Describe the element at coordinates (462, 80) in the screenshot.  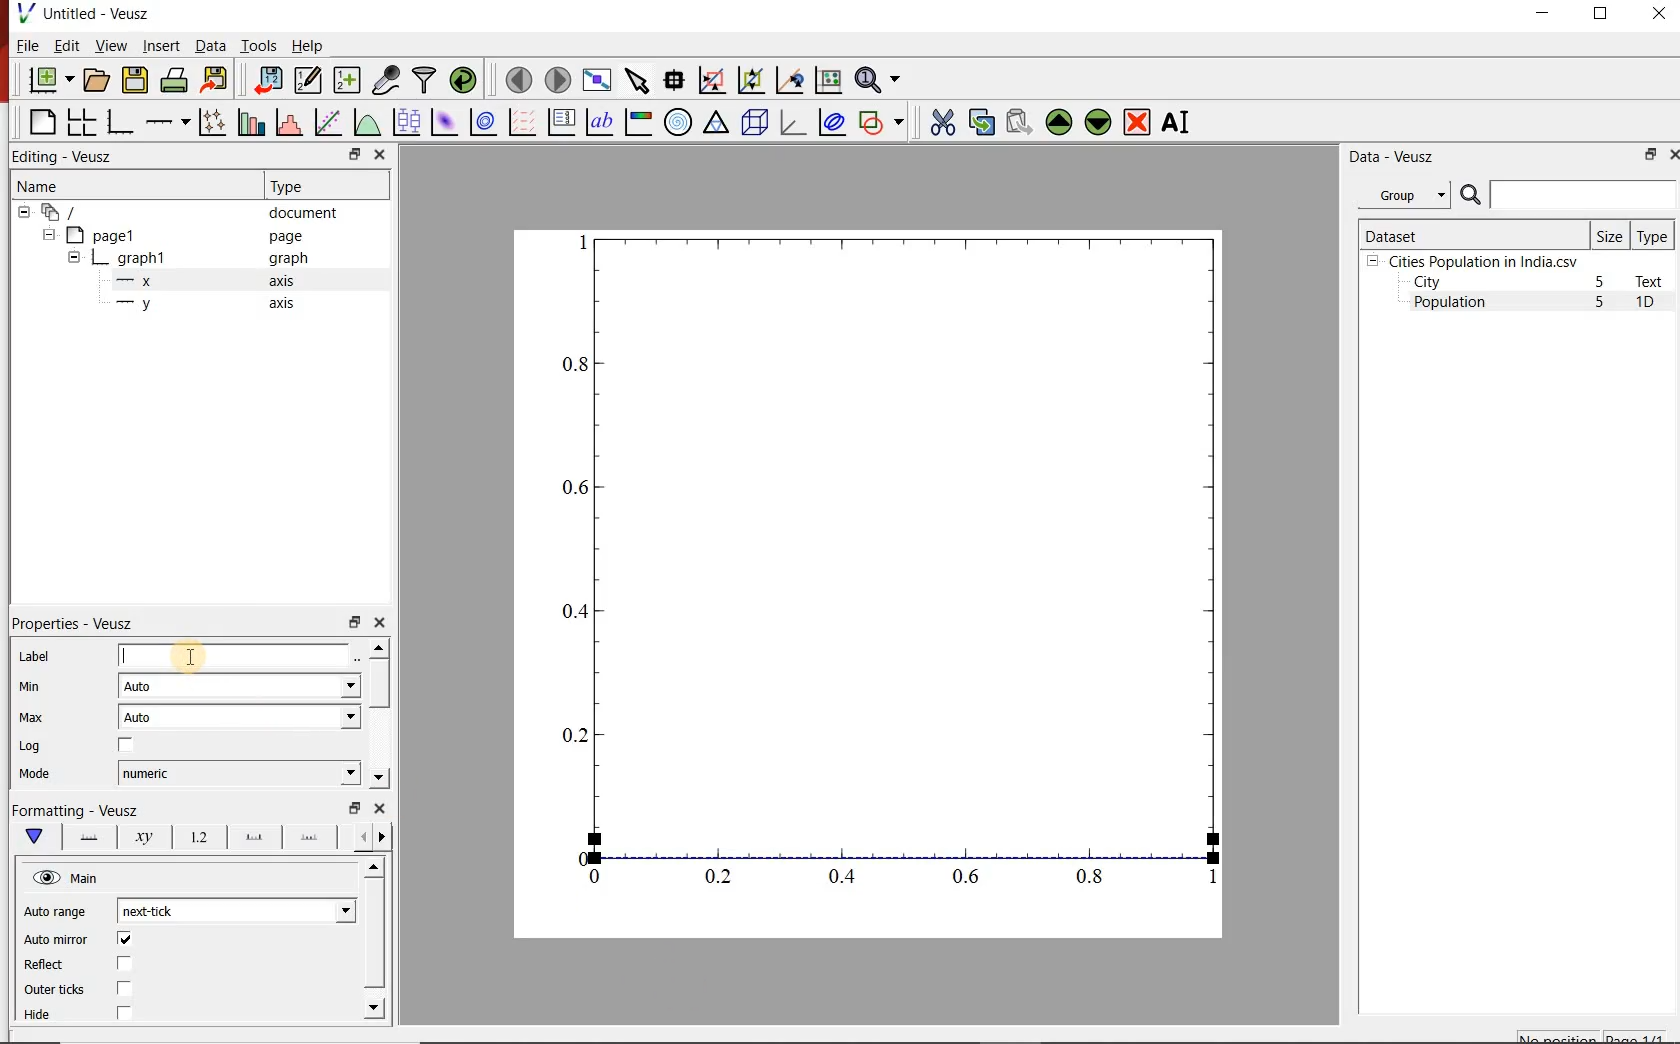
I see `reload linked datasets` at that location.